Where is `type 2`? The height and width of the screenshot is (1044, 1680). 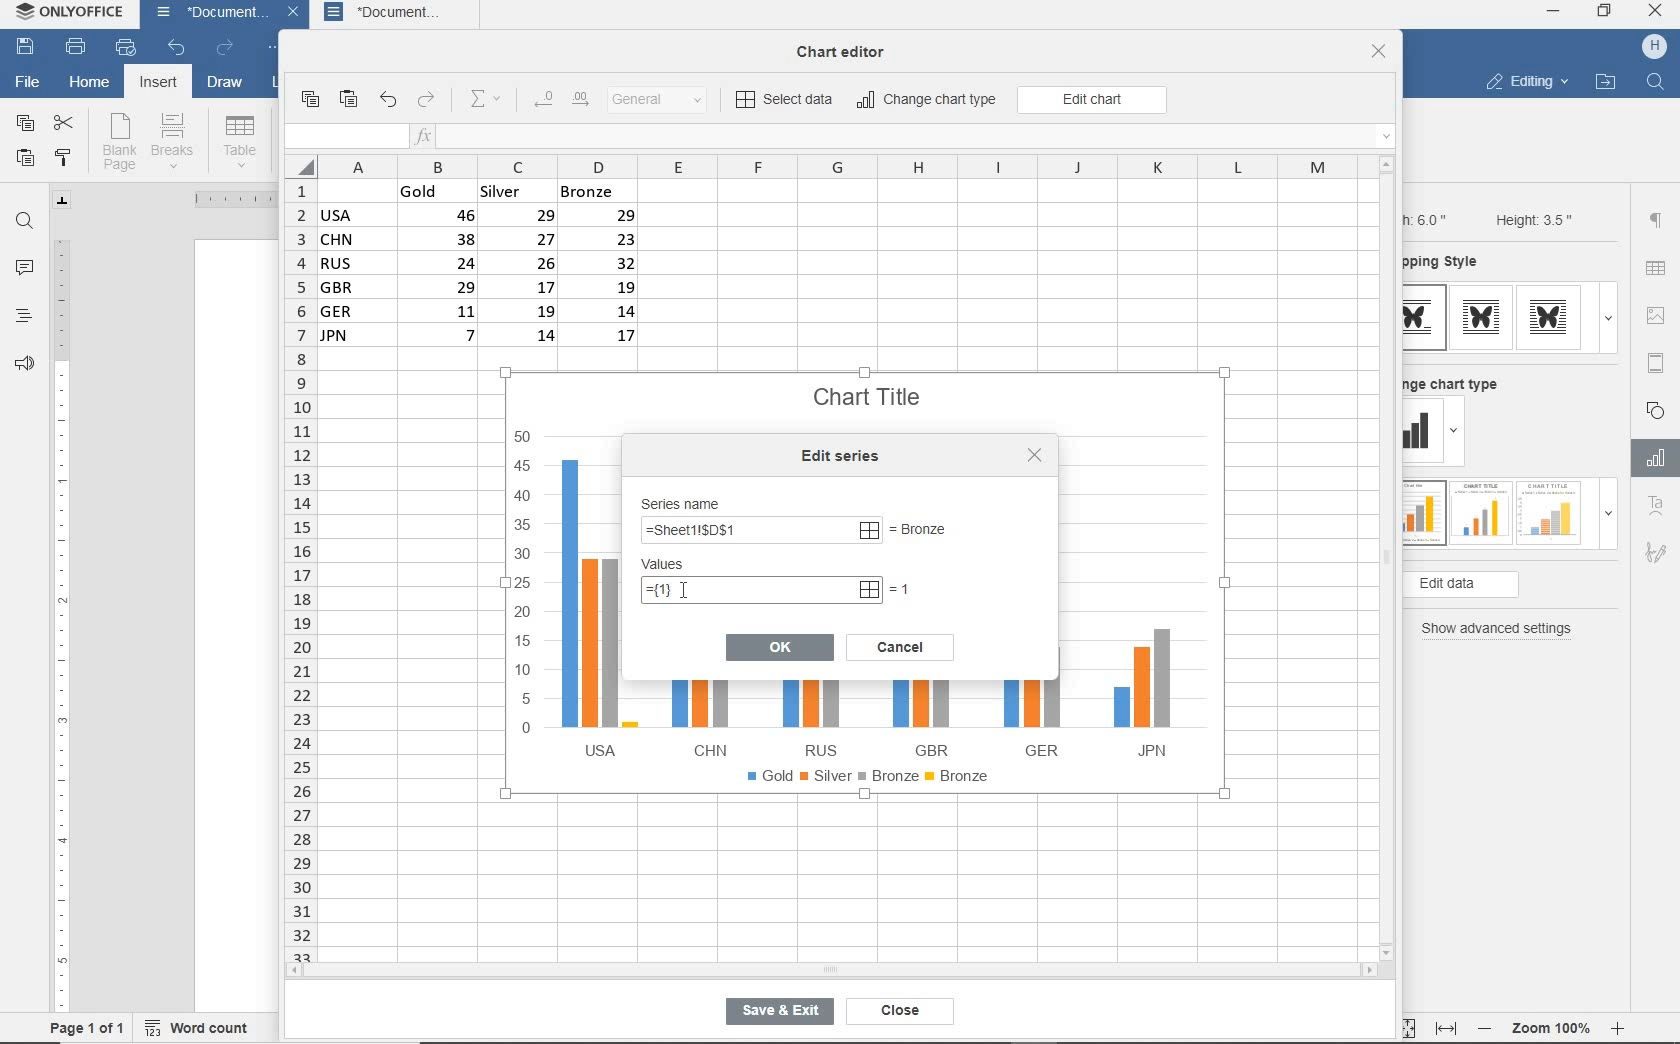
type 2 is located at coordinates (1481, 317).